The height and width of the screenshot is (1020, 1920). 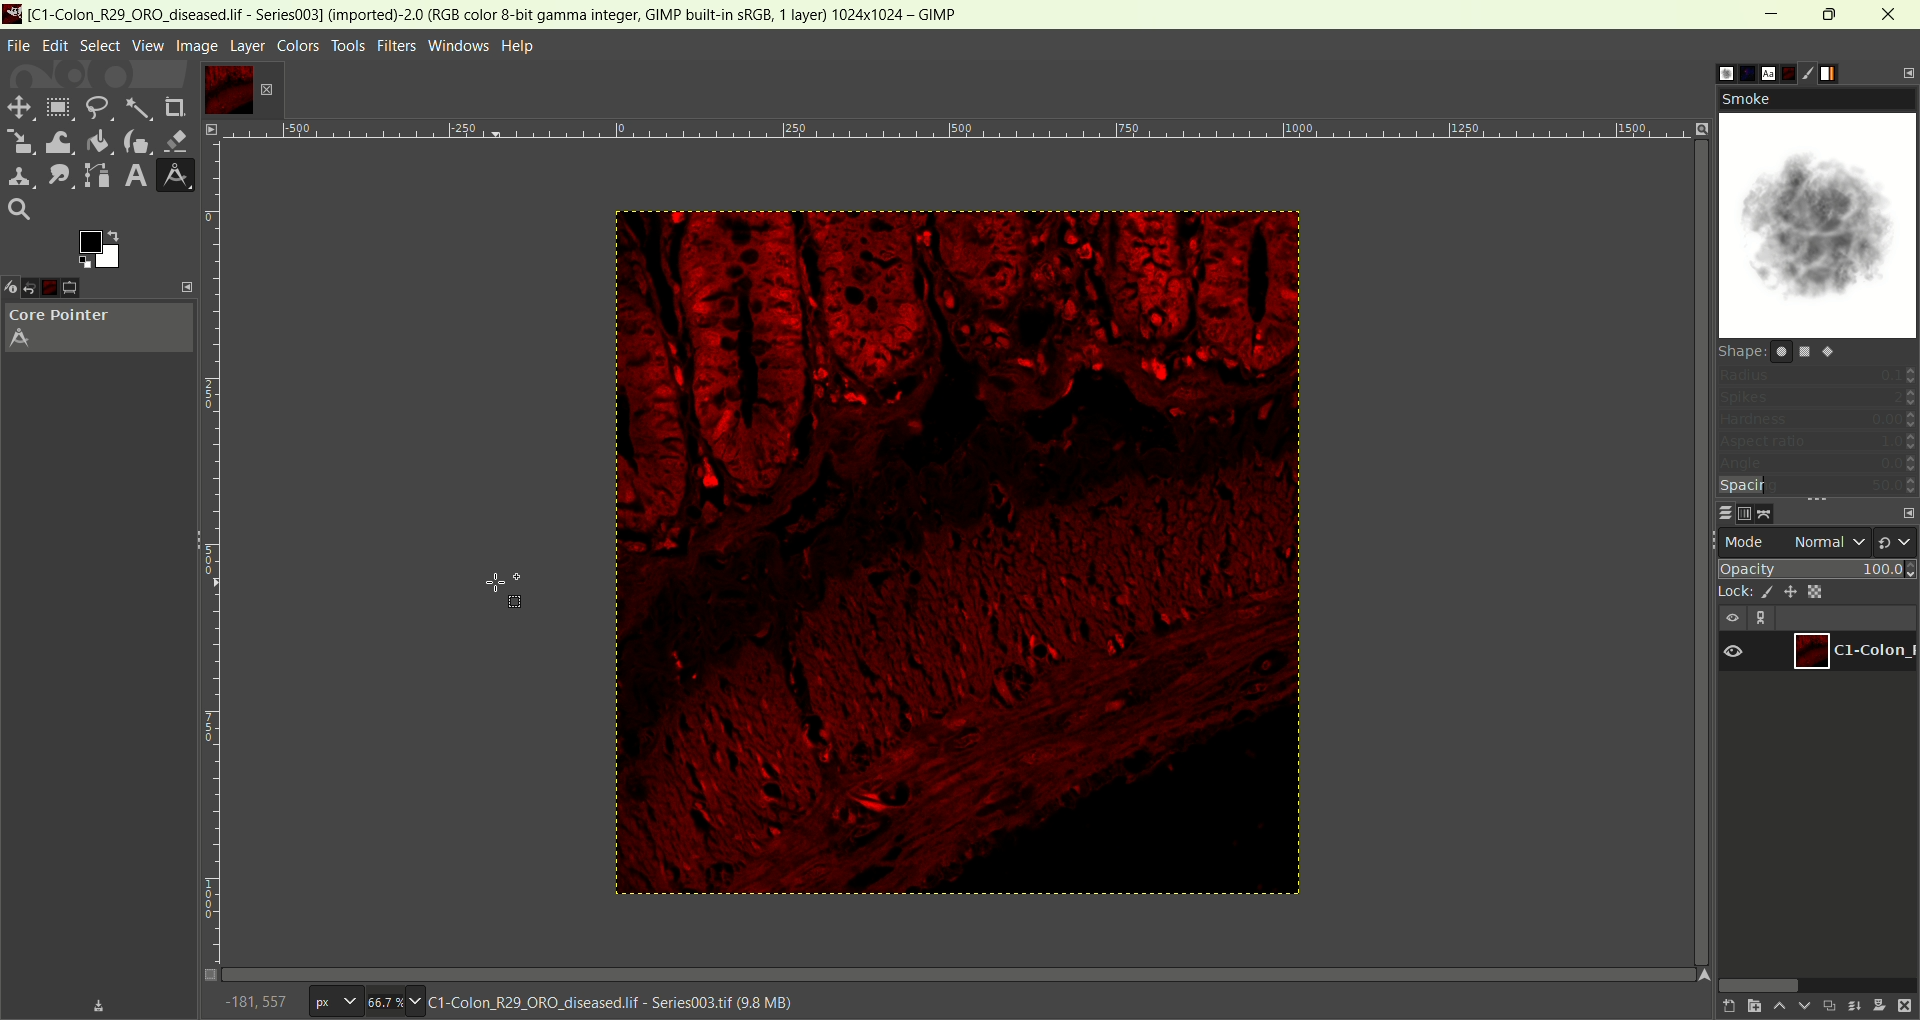 What do you see at coordinates (1734, 653) in the screenshot?
I see `visibility` at bounding box center [1734, 653].